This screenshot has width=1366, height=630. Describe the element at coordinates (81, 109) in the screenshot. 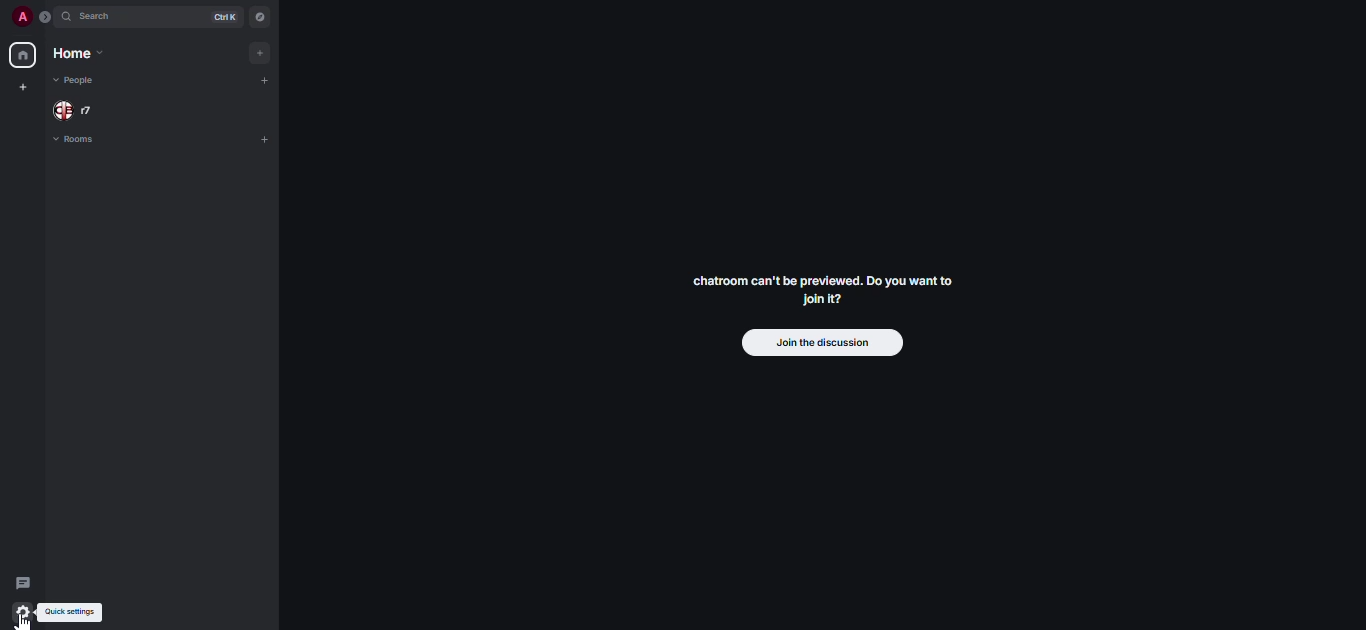

I see `people` at that location.